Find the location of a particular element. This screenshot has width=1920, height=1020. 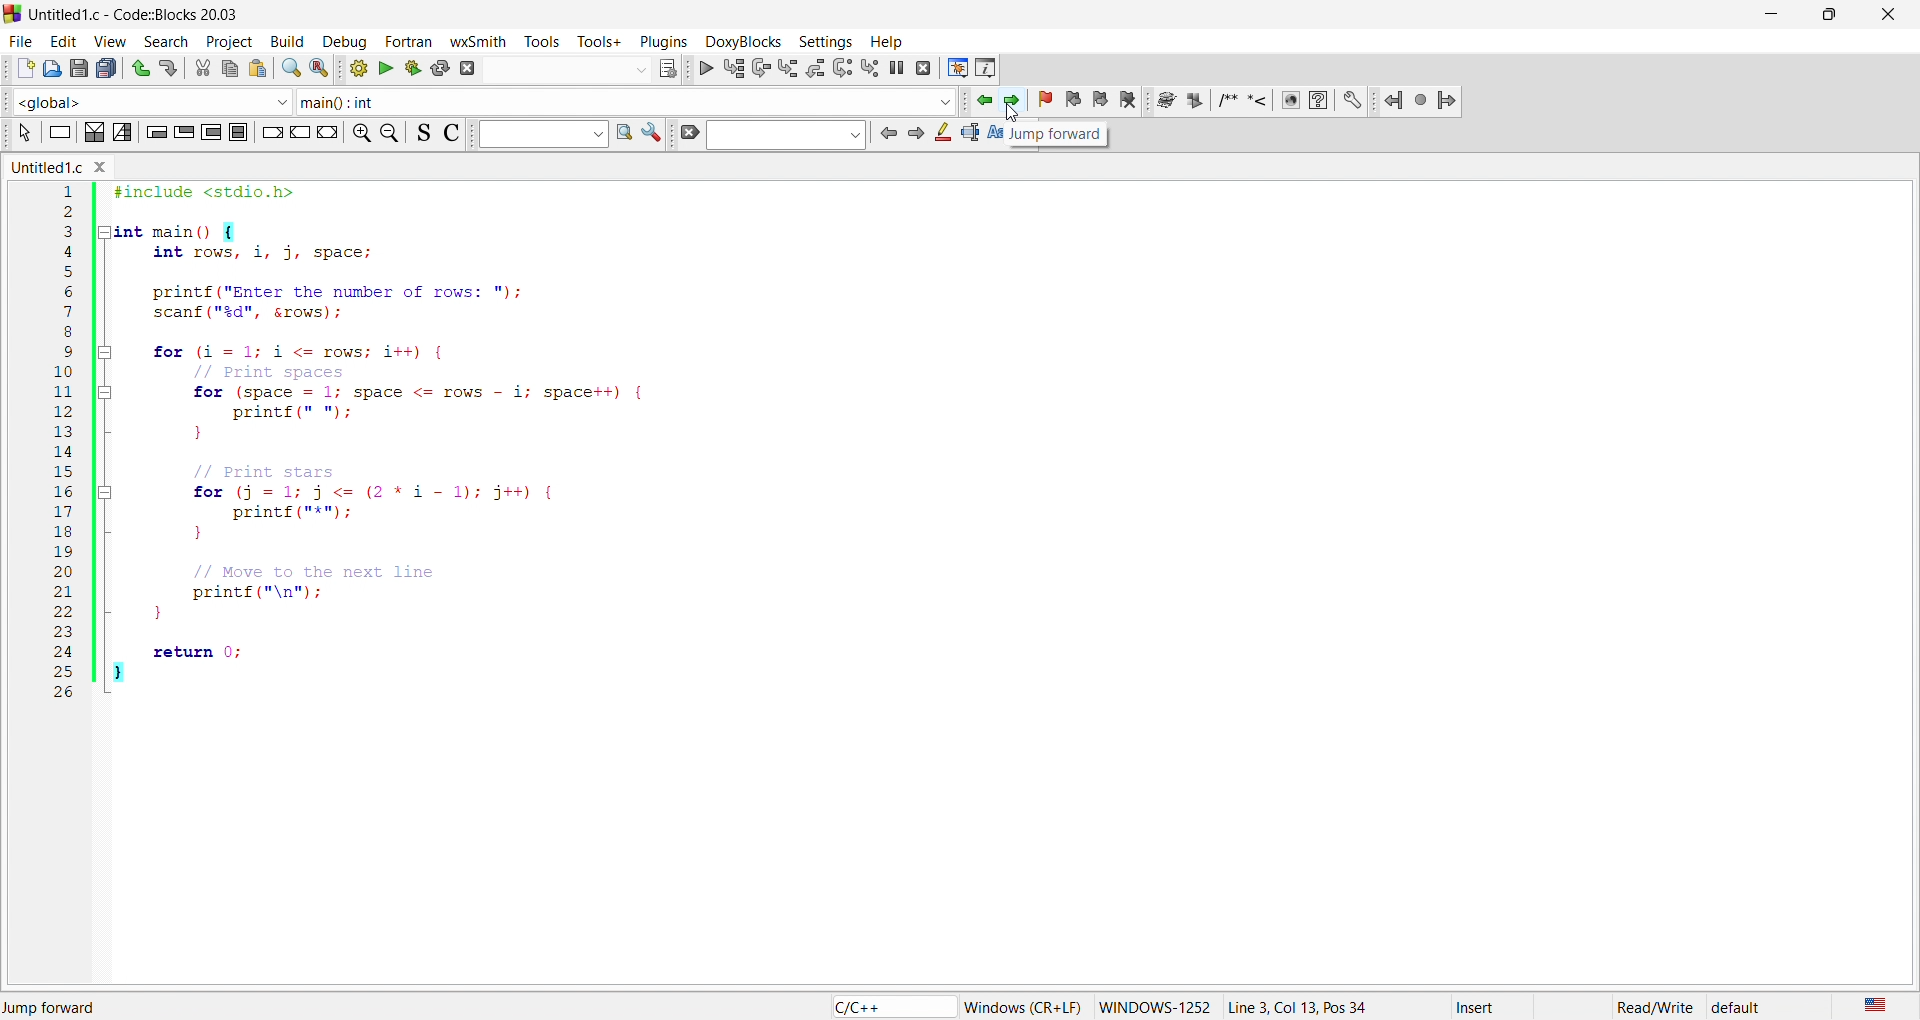

zoom out  is located at coordinates (392, 133).